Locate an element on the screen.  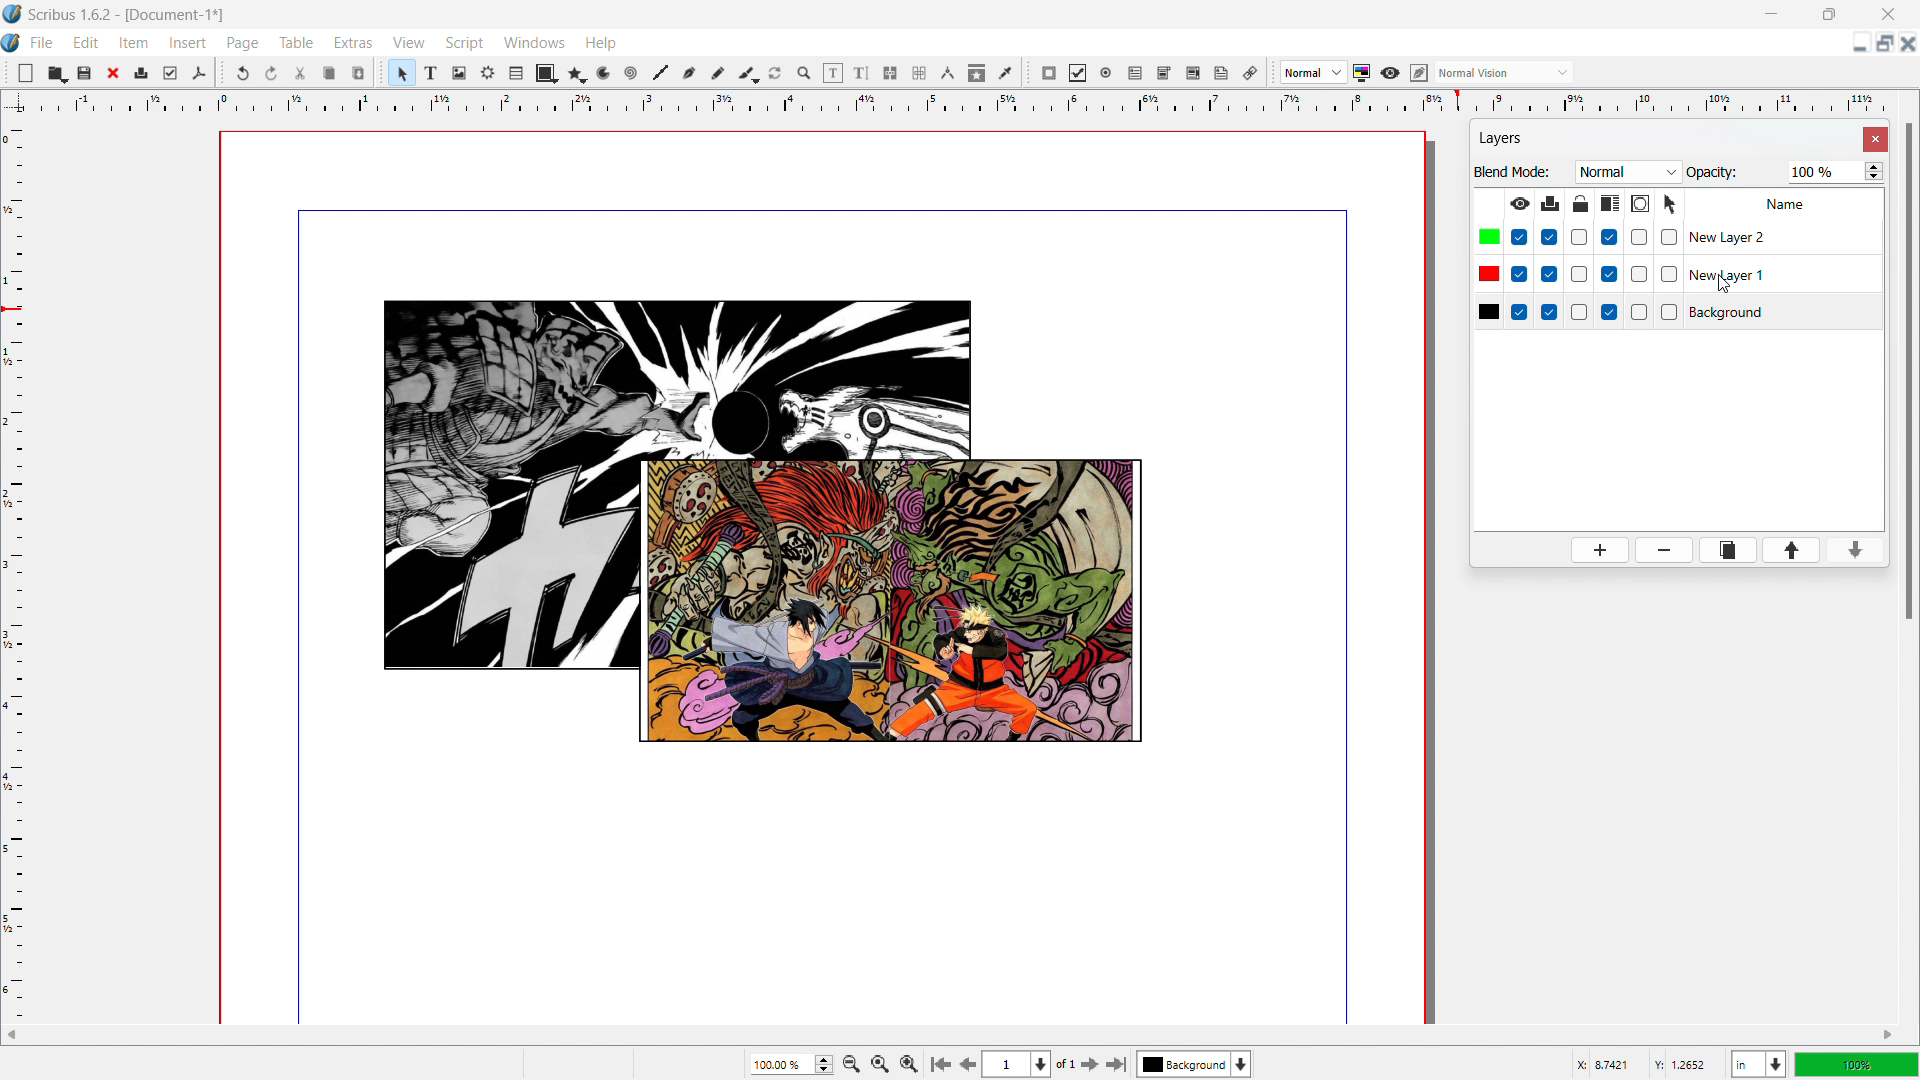
link text frames is located at coordinates (890, 73).